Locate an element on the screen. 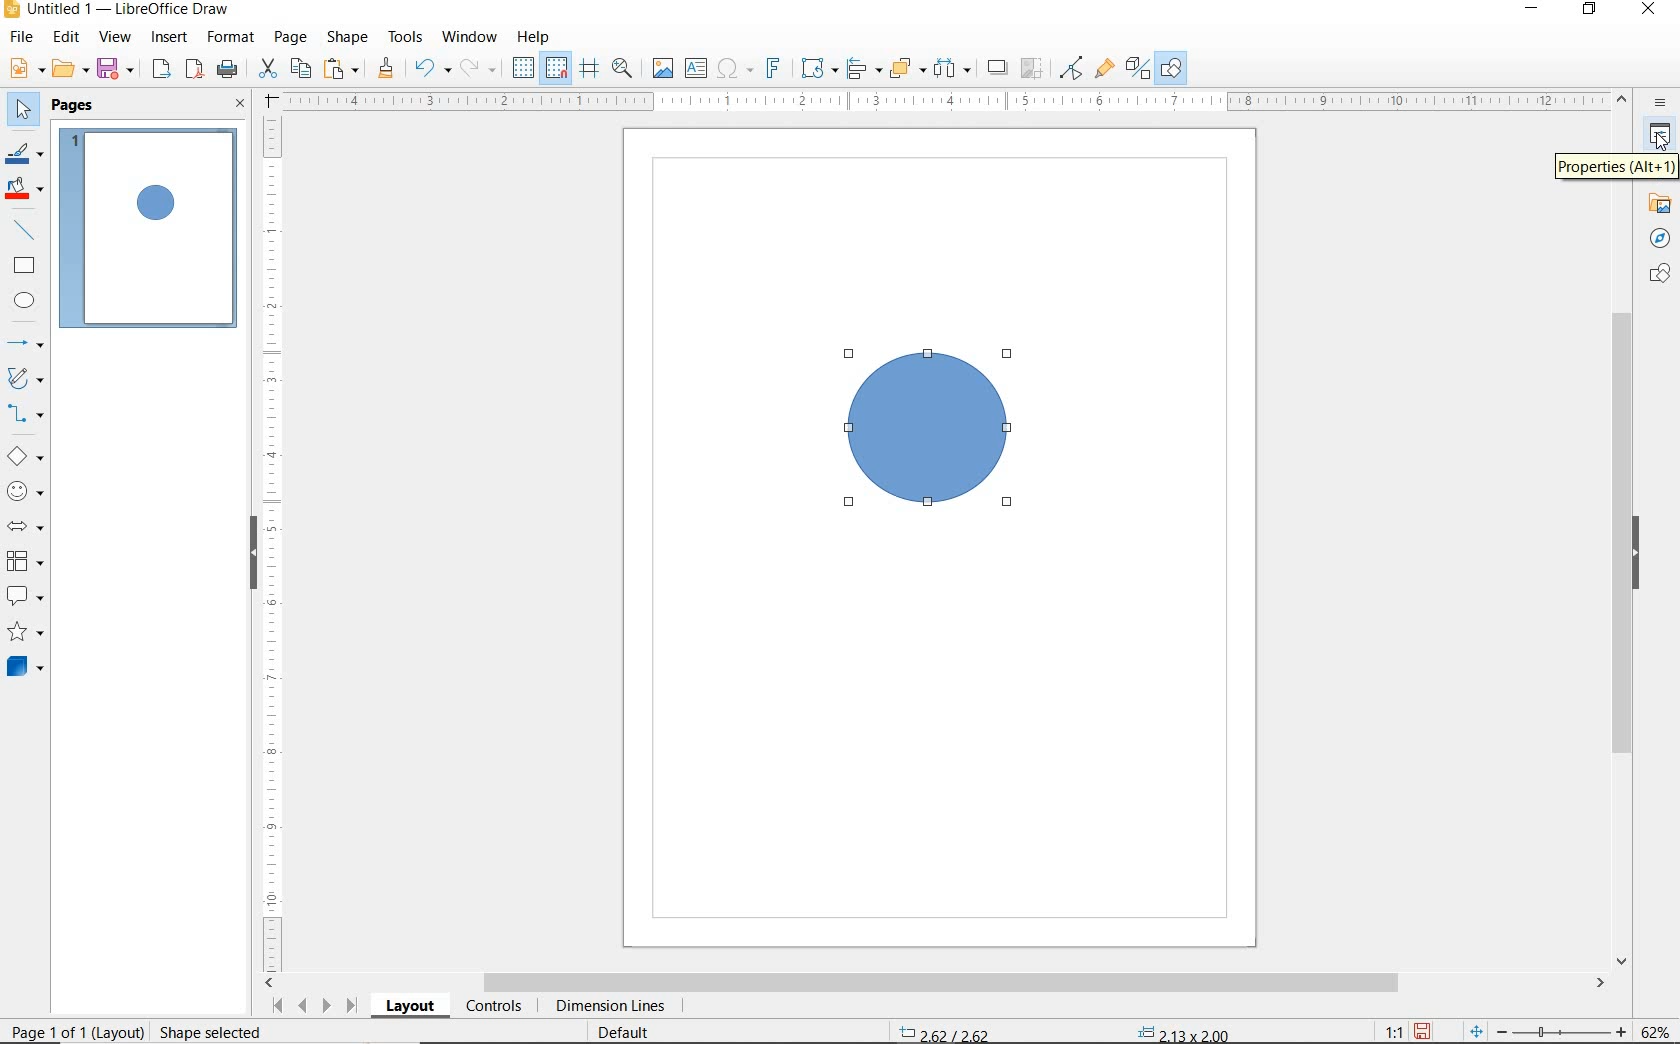  hide is located at coordinates (242, 556).